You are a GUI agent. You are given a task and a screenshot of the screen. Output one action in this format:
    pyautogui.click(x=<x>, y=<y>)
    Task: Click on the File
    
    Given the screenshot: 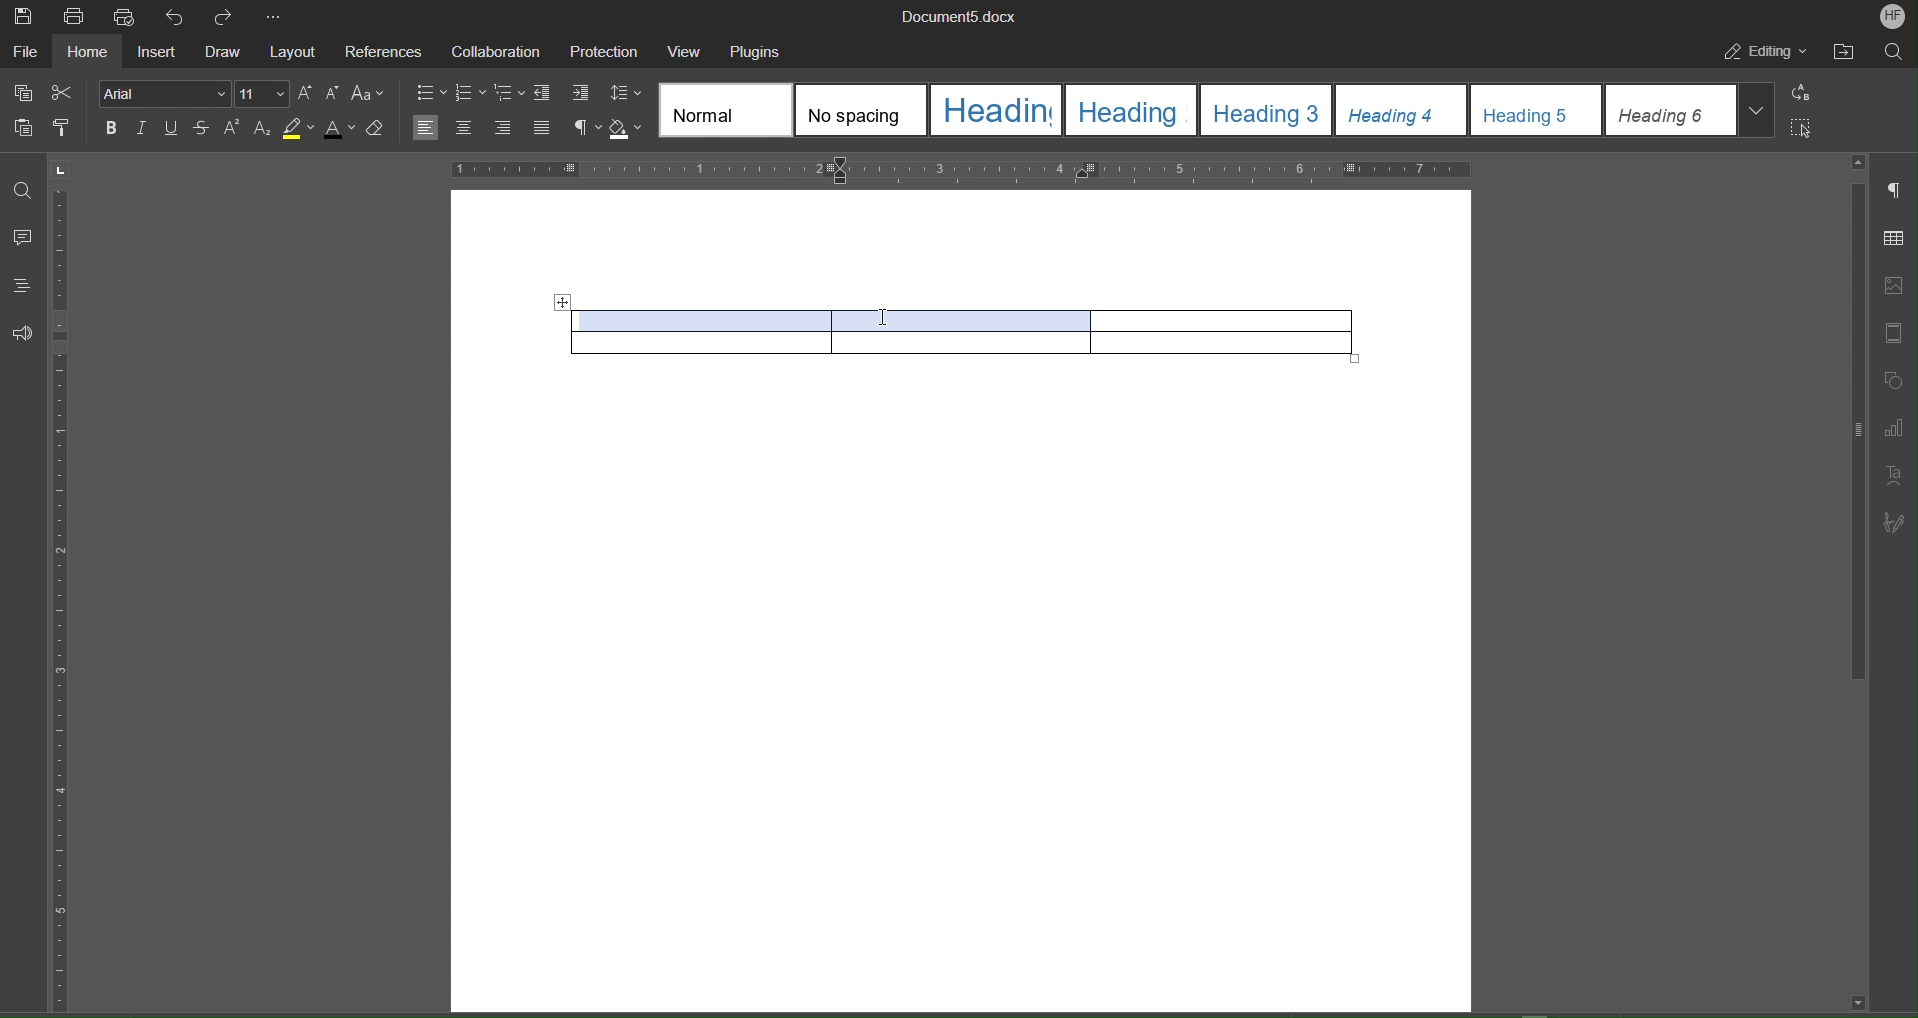 What is the action you would take?
    pyautogui.click(x=25, y=55)
    